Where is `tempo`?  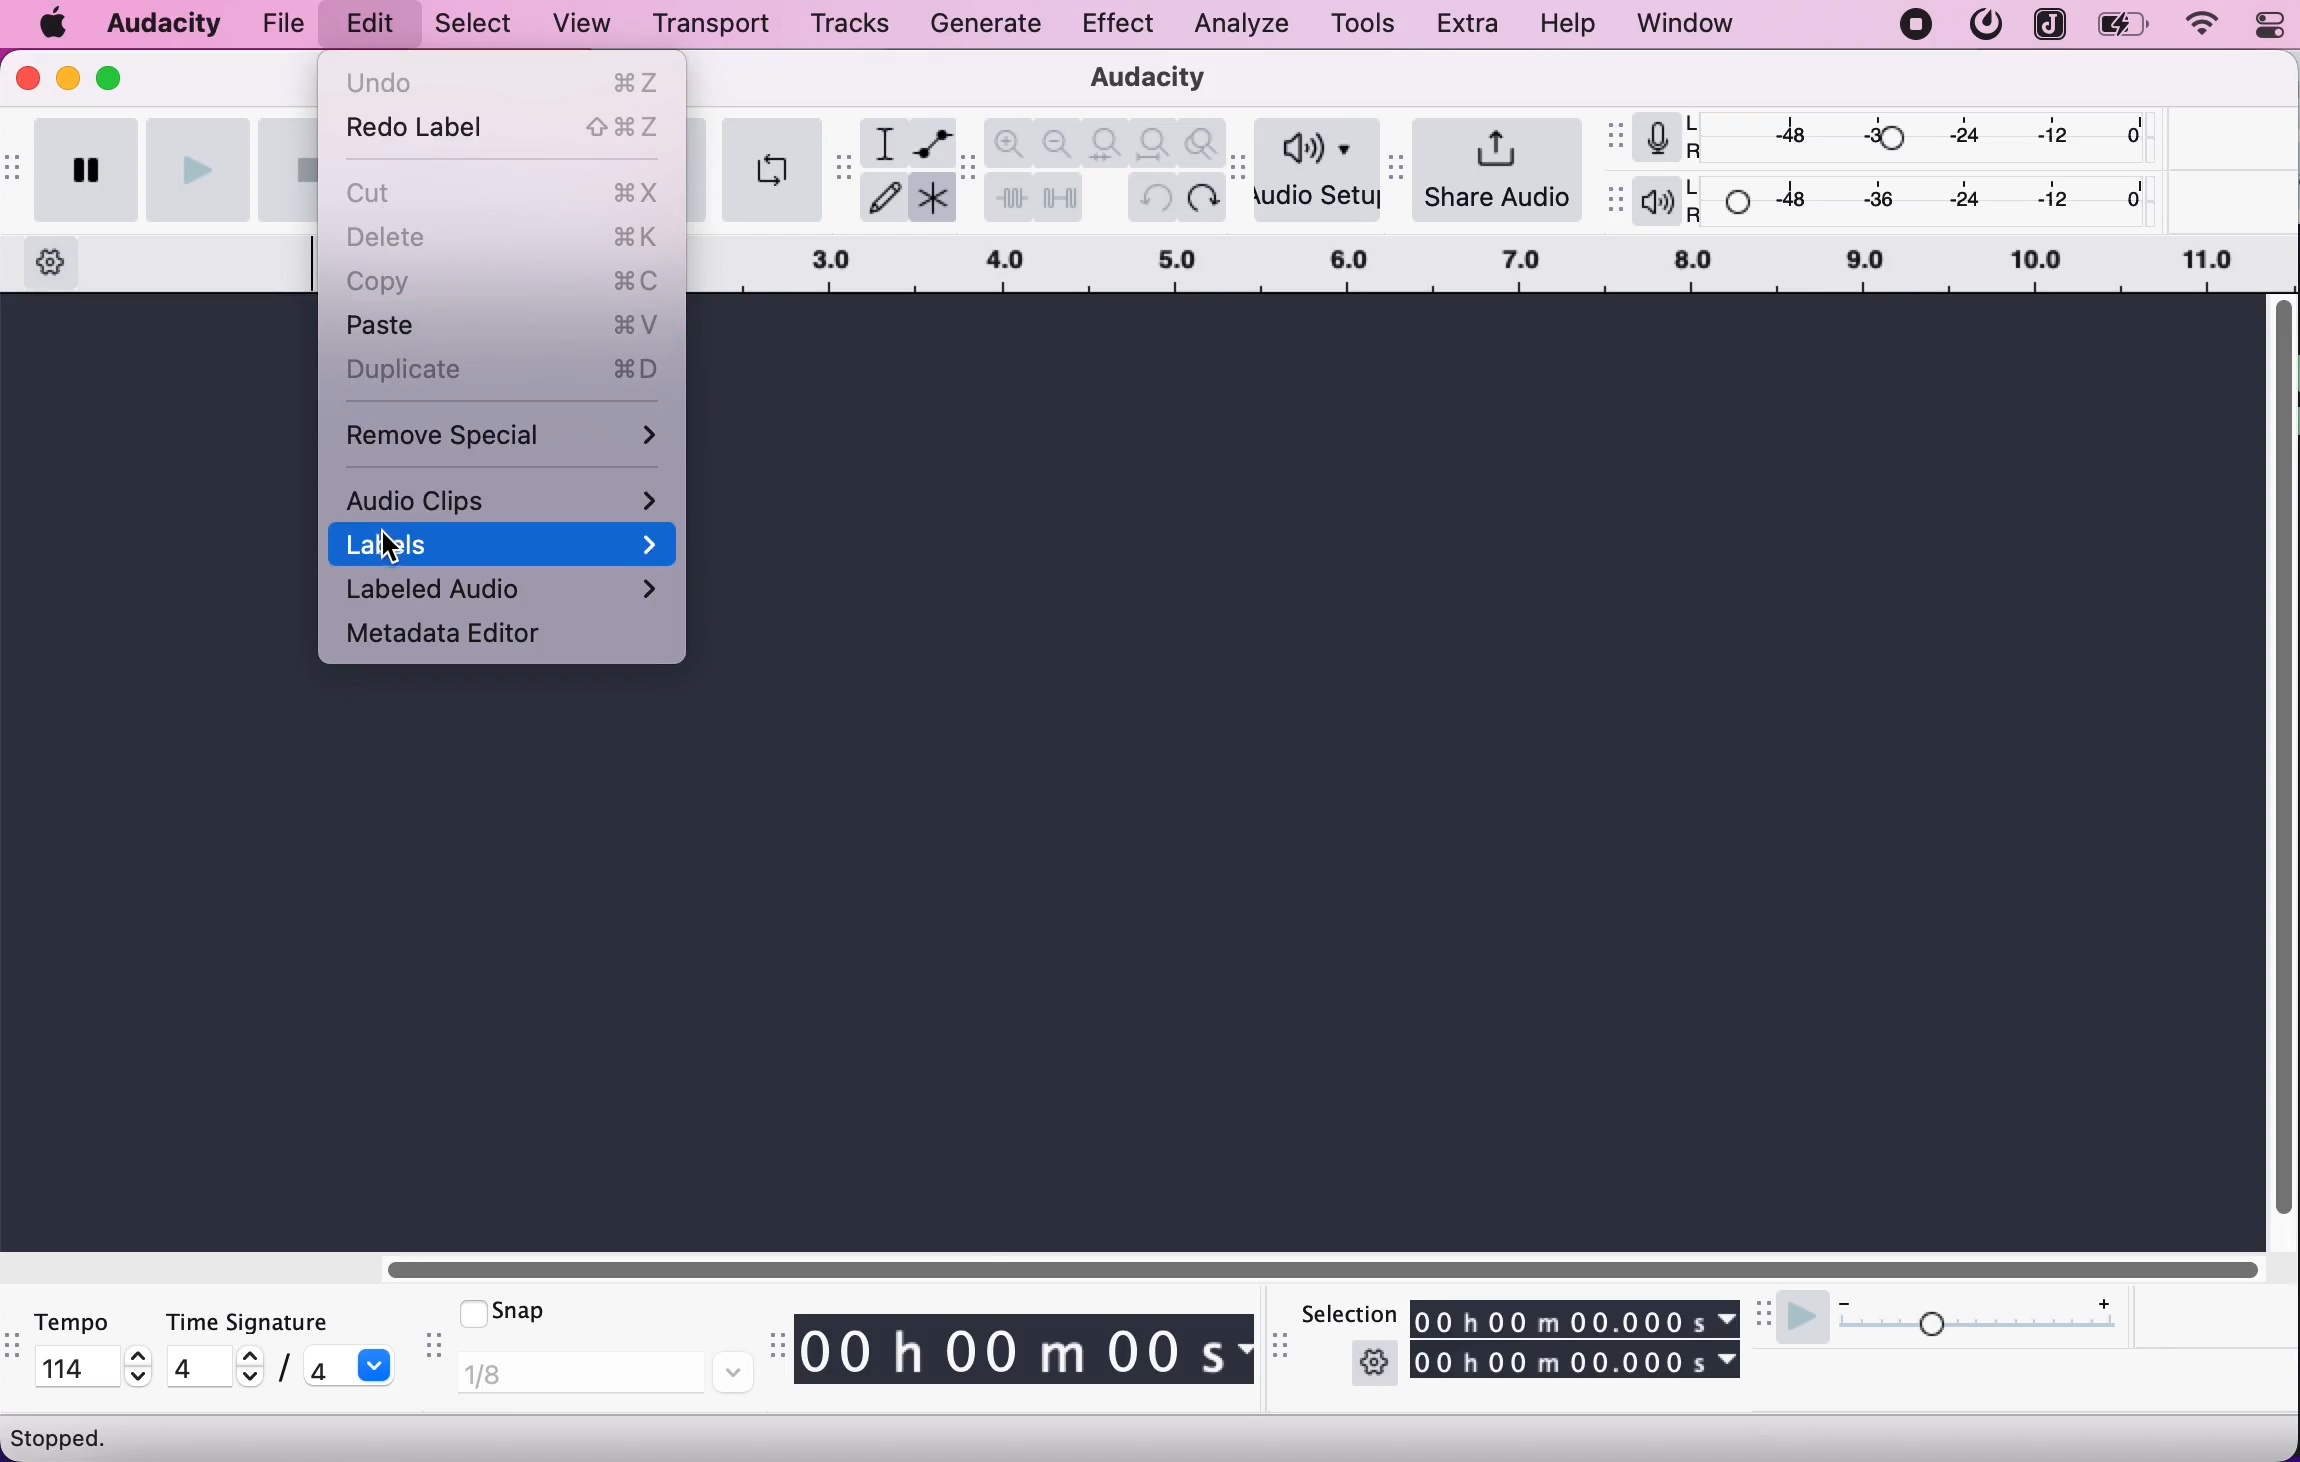 tempo is located at coordinates (88, 1321).